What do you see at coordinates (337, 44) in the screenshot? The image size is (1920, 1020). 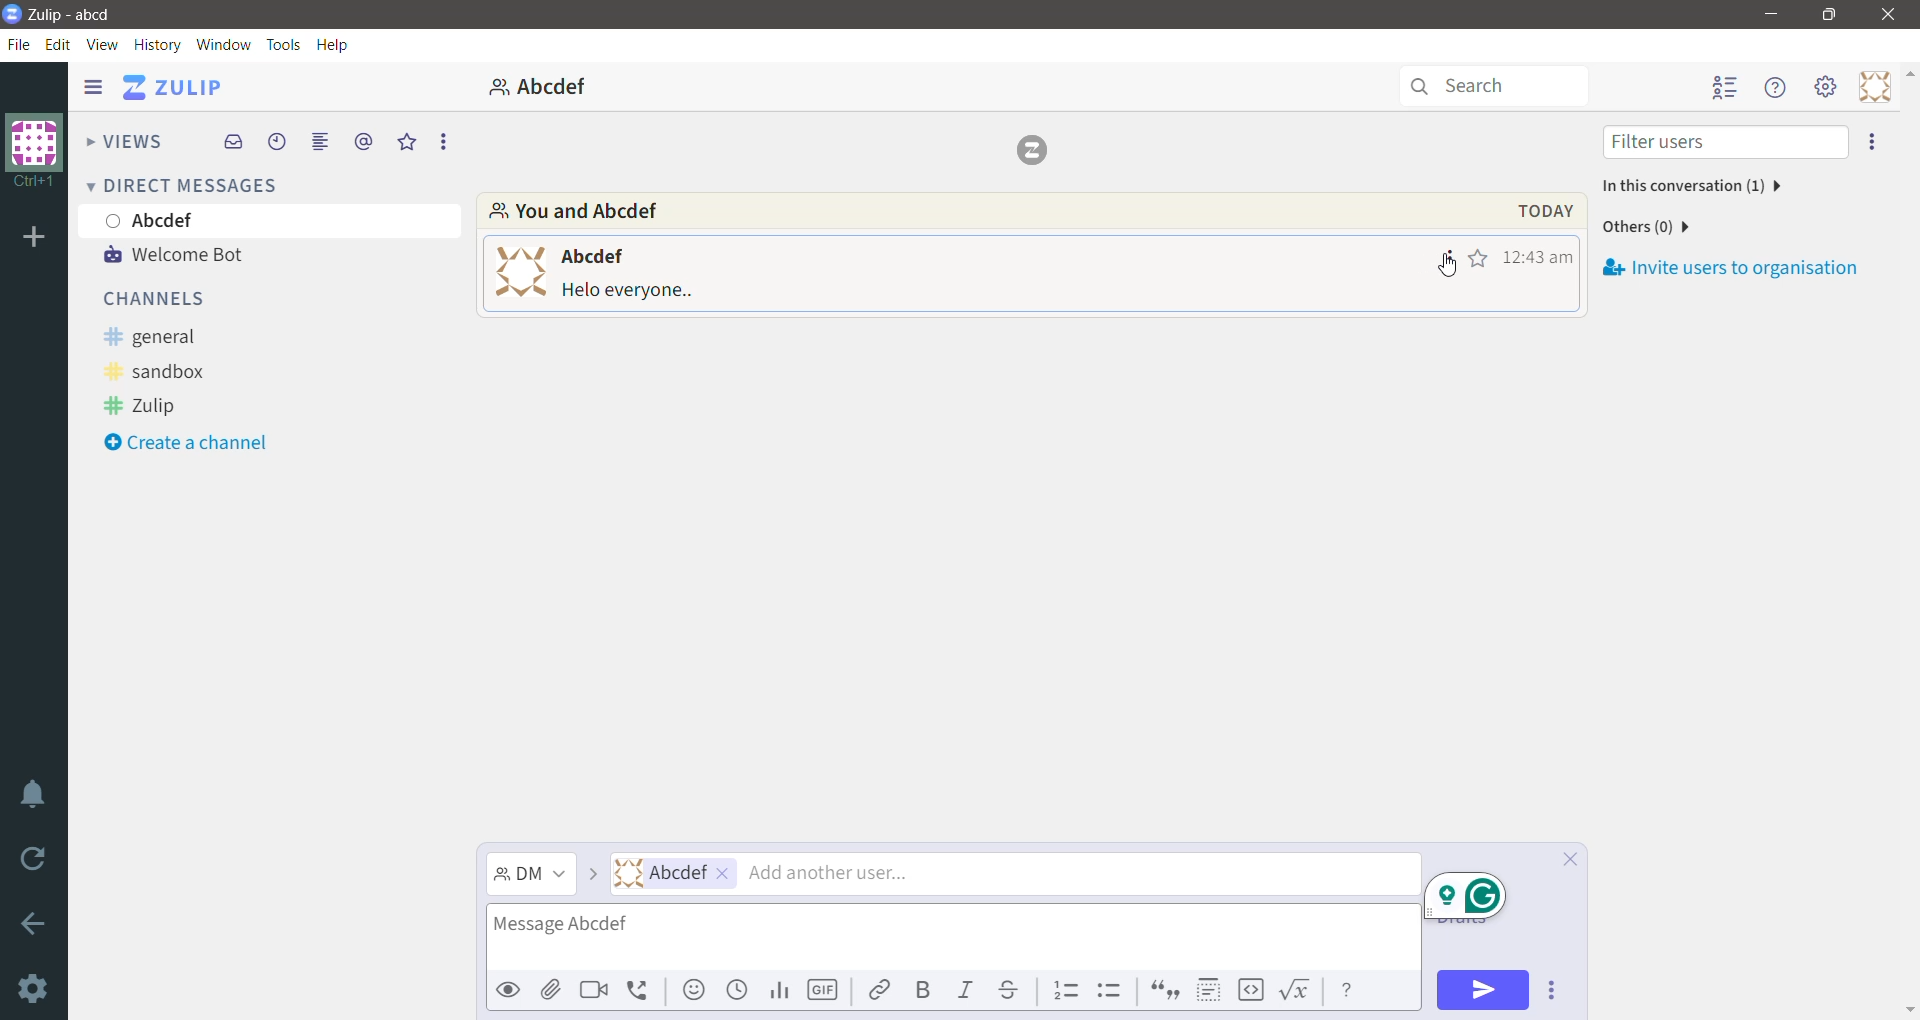 I see `Help` at bounding box center [337, 44].